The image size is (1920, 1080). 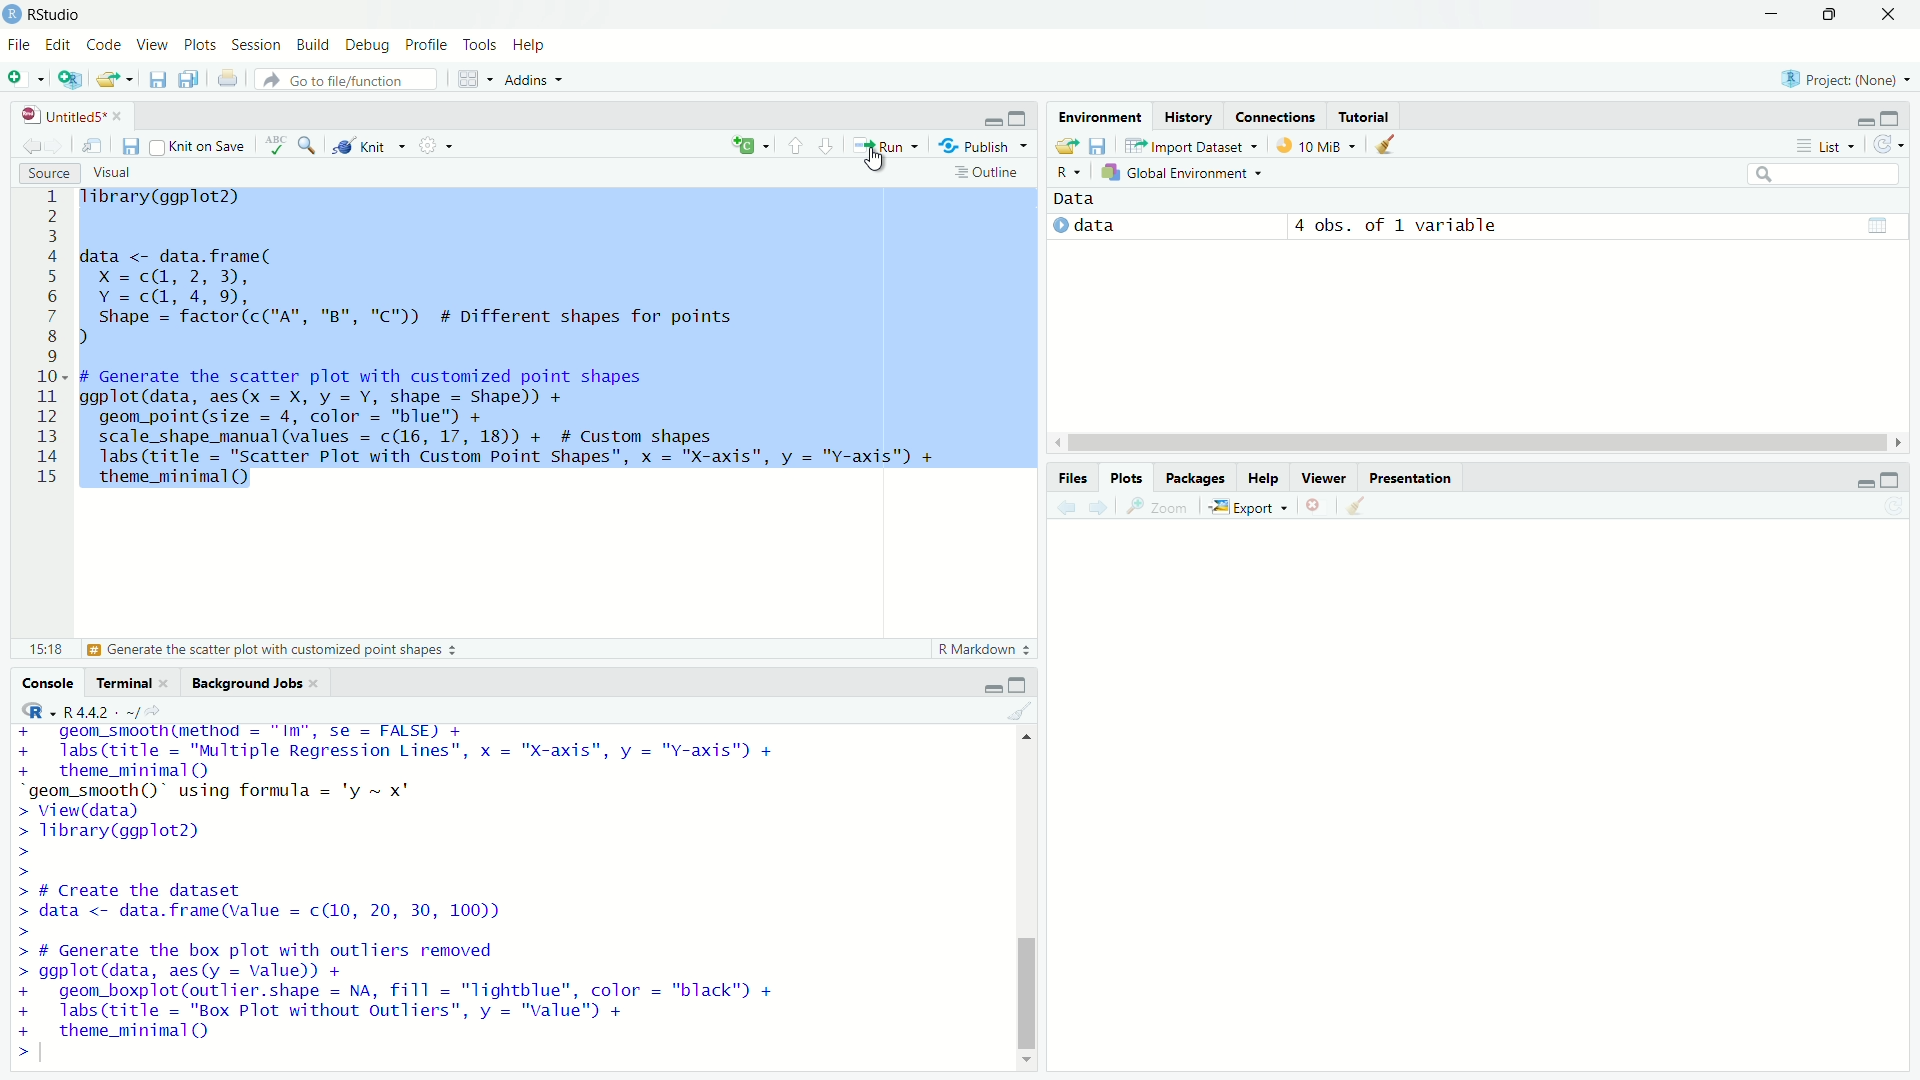 What do you see at coordinates (1100, 117) in the screenshot?
I see `Environment` at bounding box center [1100, 117].